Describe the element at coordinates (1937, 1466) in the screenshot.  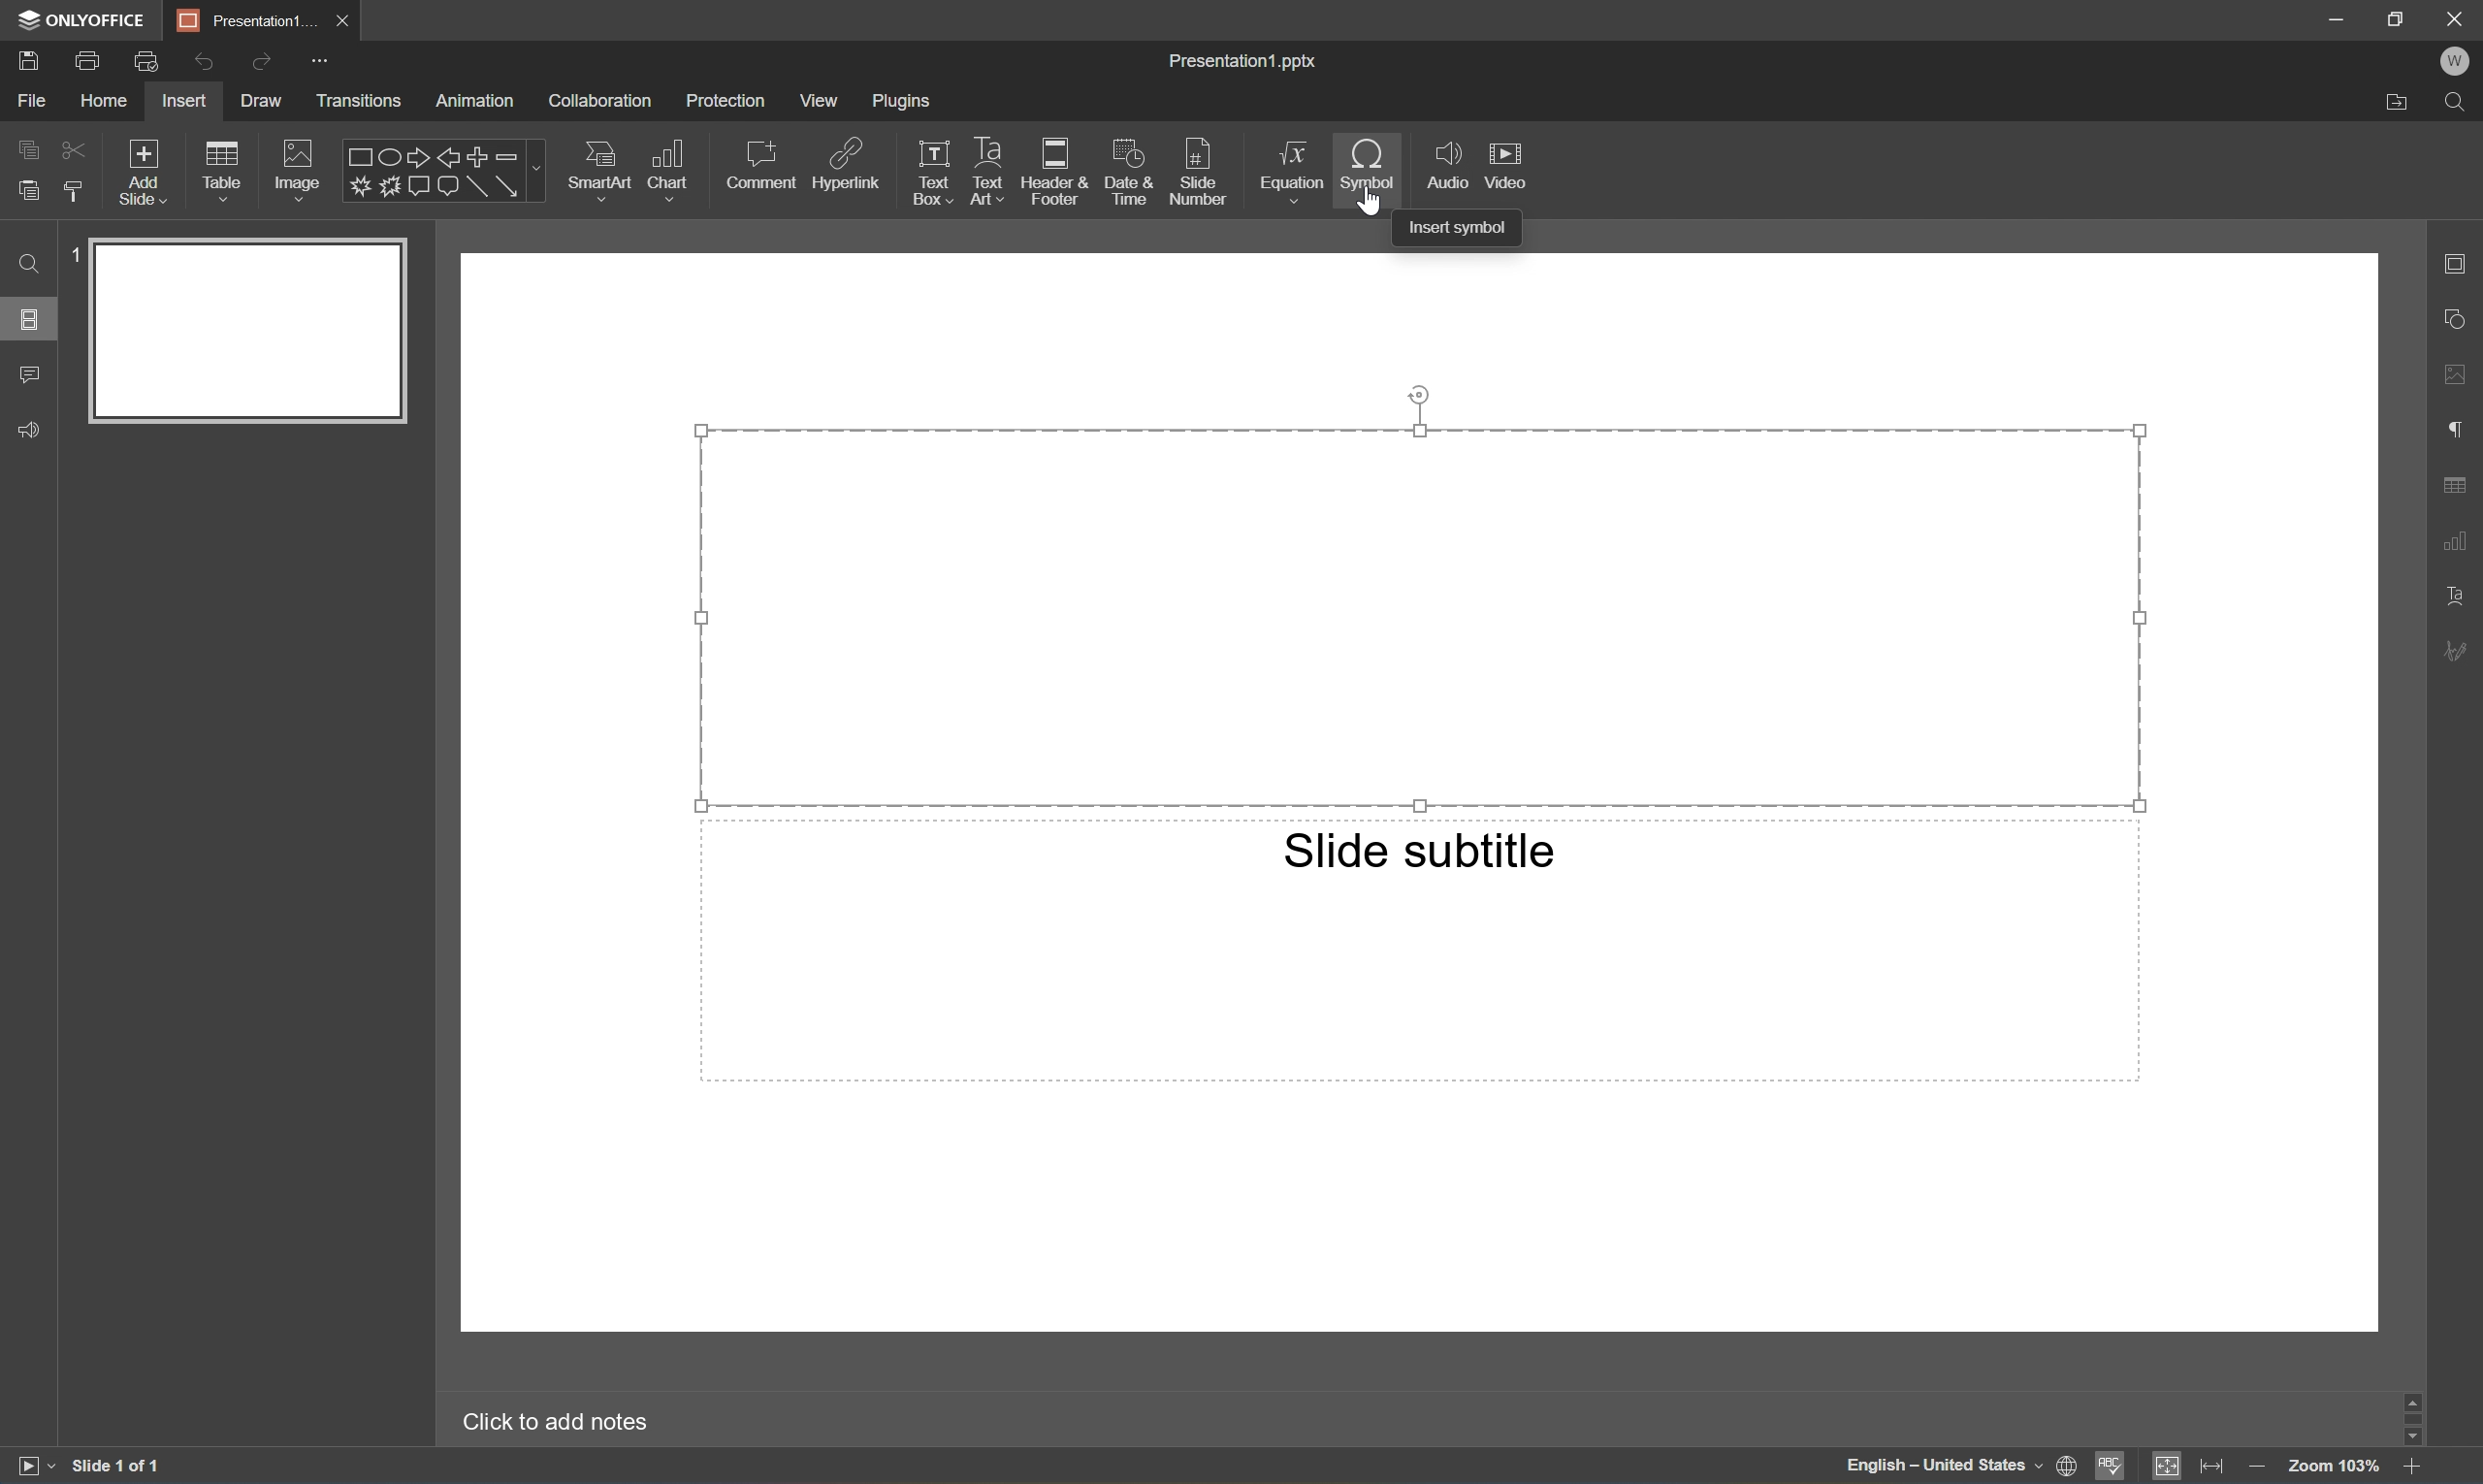
I see `English - United States` at that location.